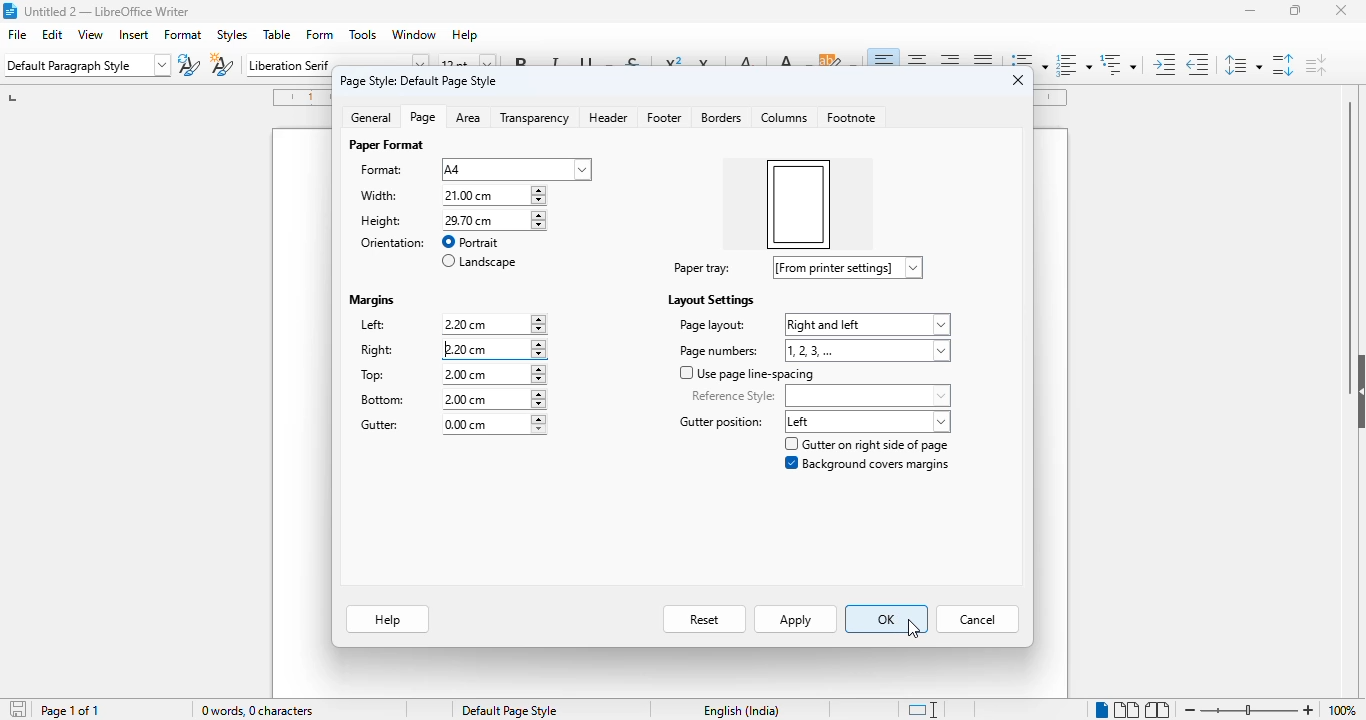 The image size is (1366, 720). I want to click on paper tray options, so click(840, 268).